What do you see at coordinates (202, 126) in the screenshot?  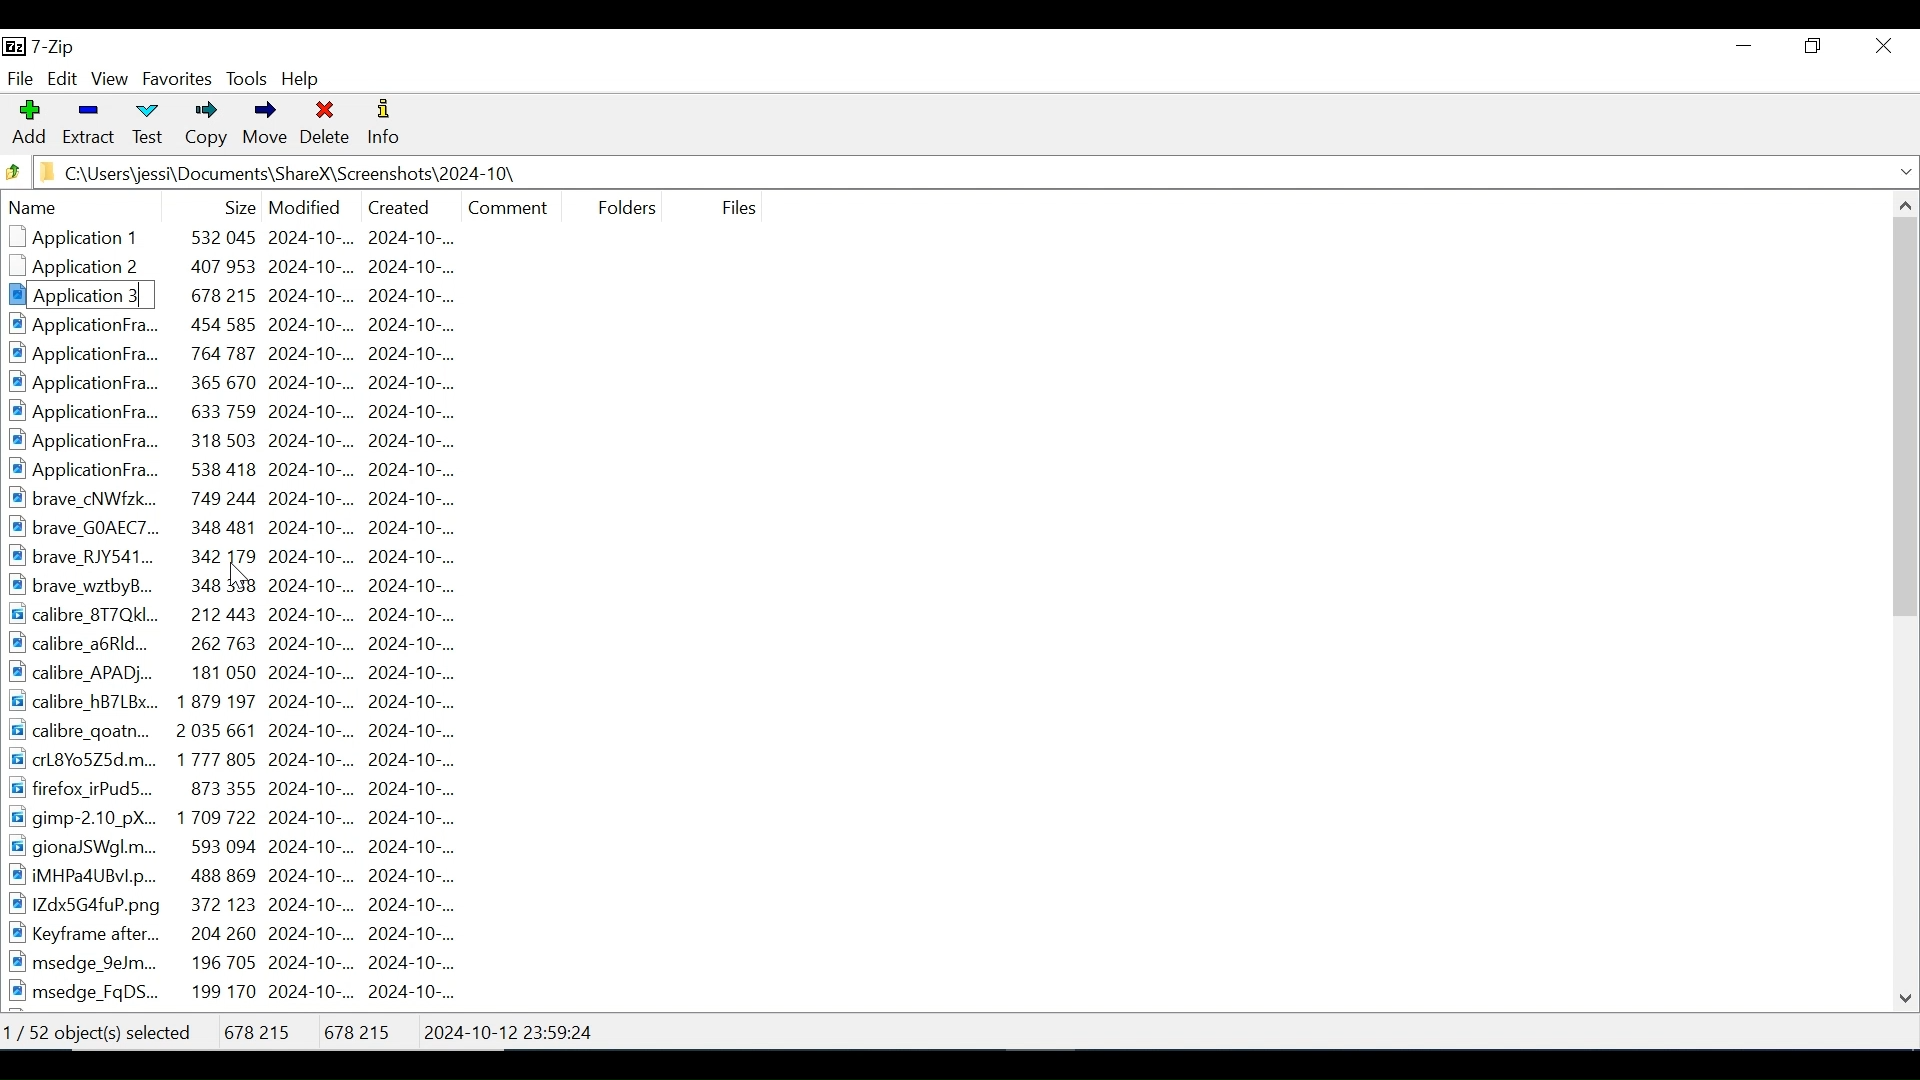 I see `Copy` at bounding box center [202, 126].